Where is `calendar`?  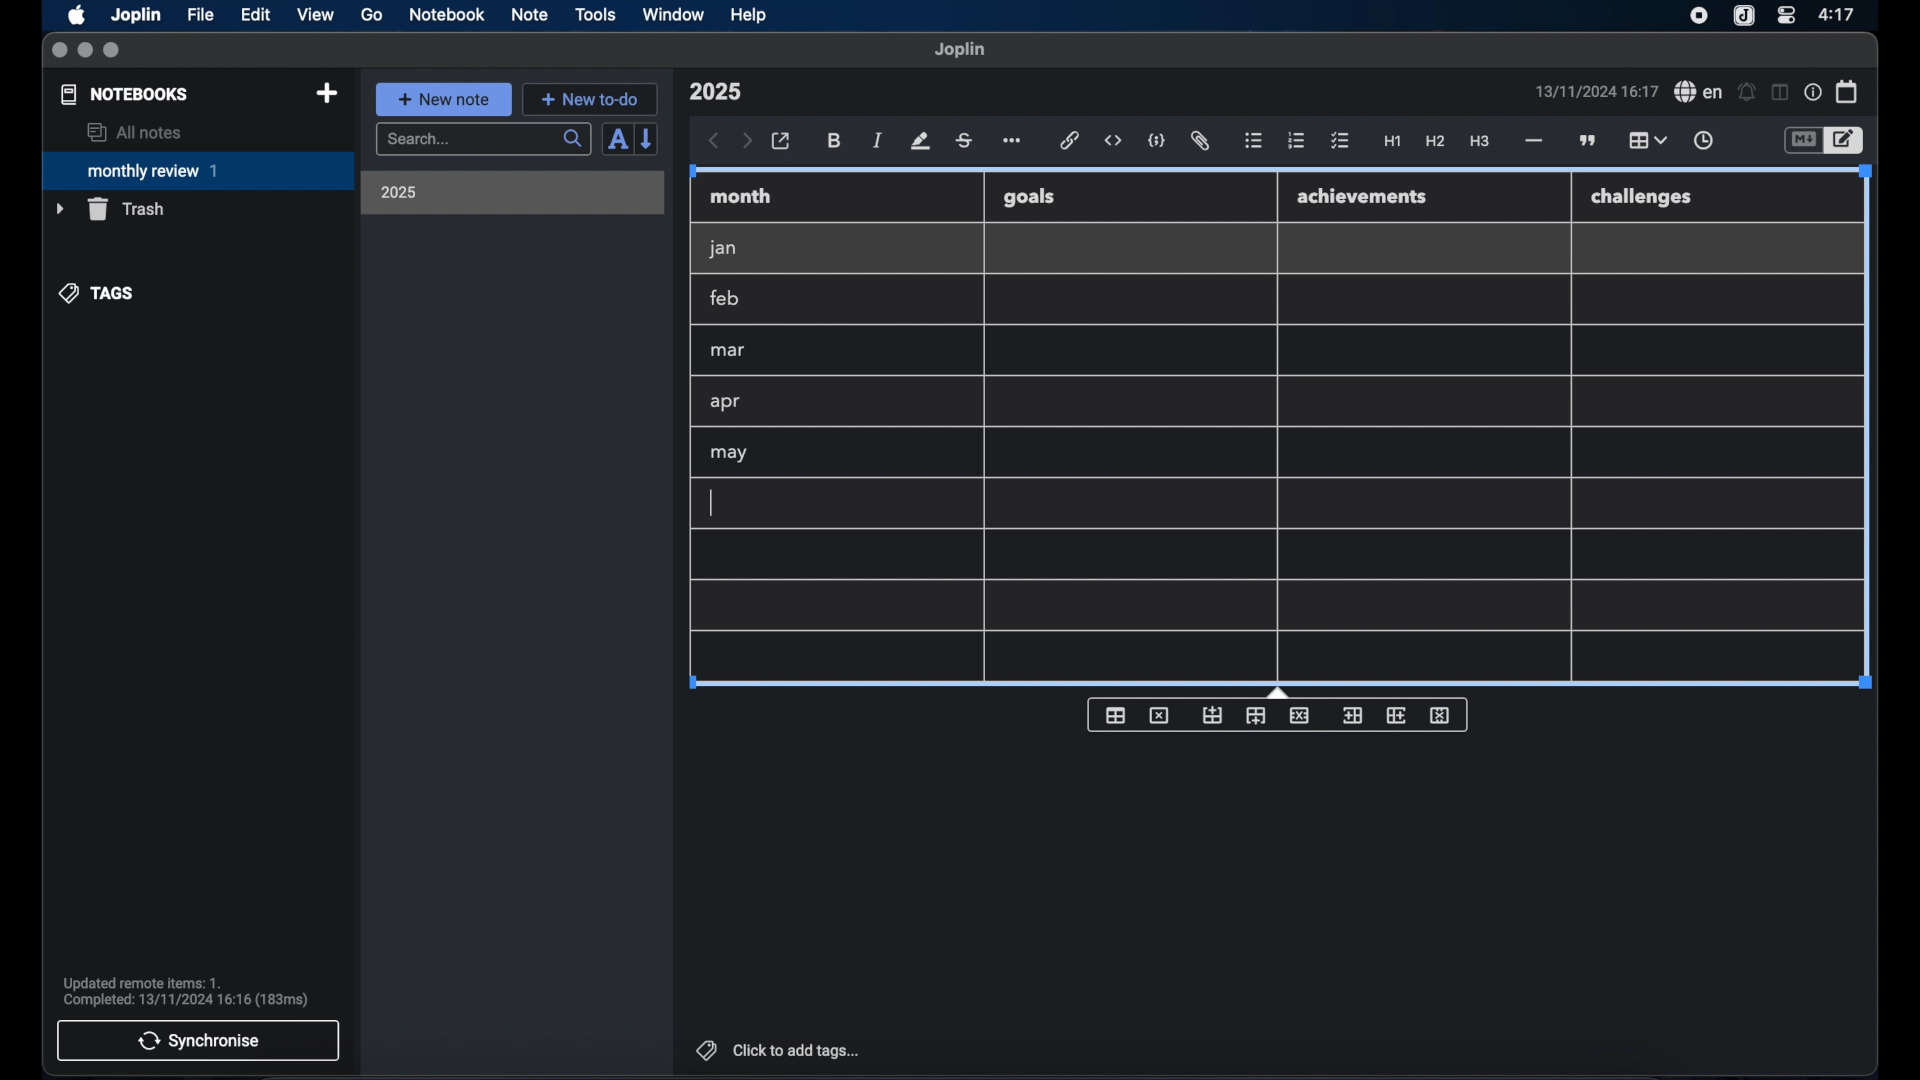 calendar is located at coordinates (1848, 91).